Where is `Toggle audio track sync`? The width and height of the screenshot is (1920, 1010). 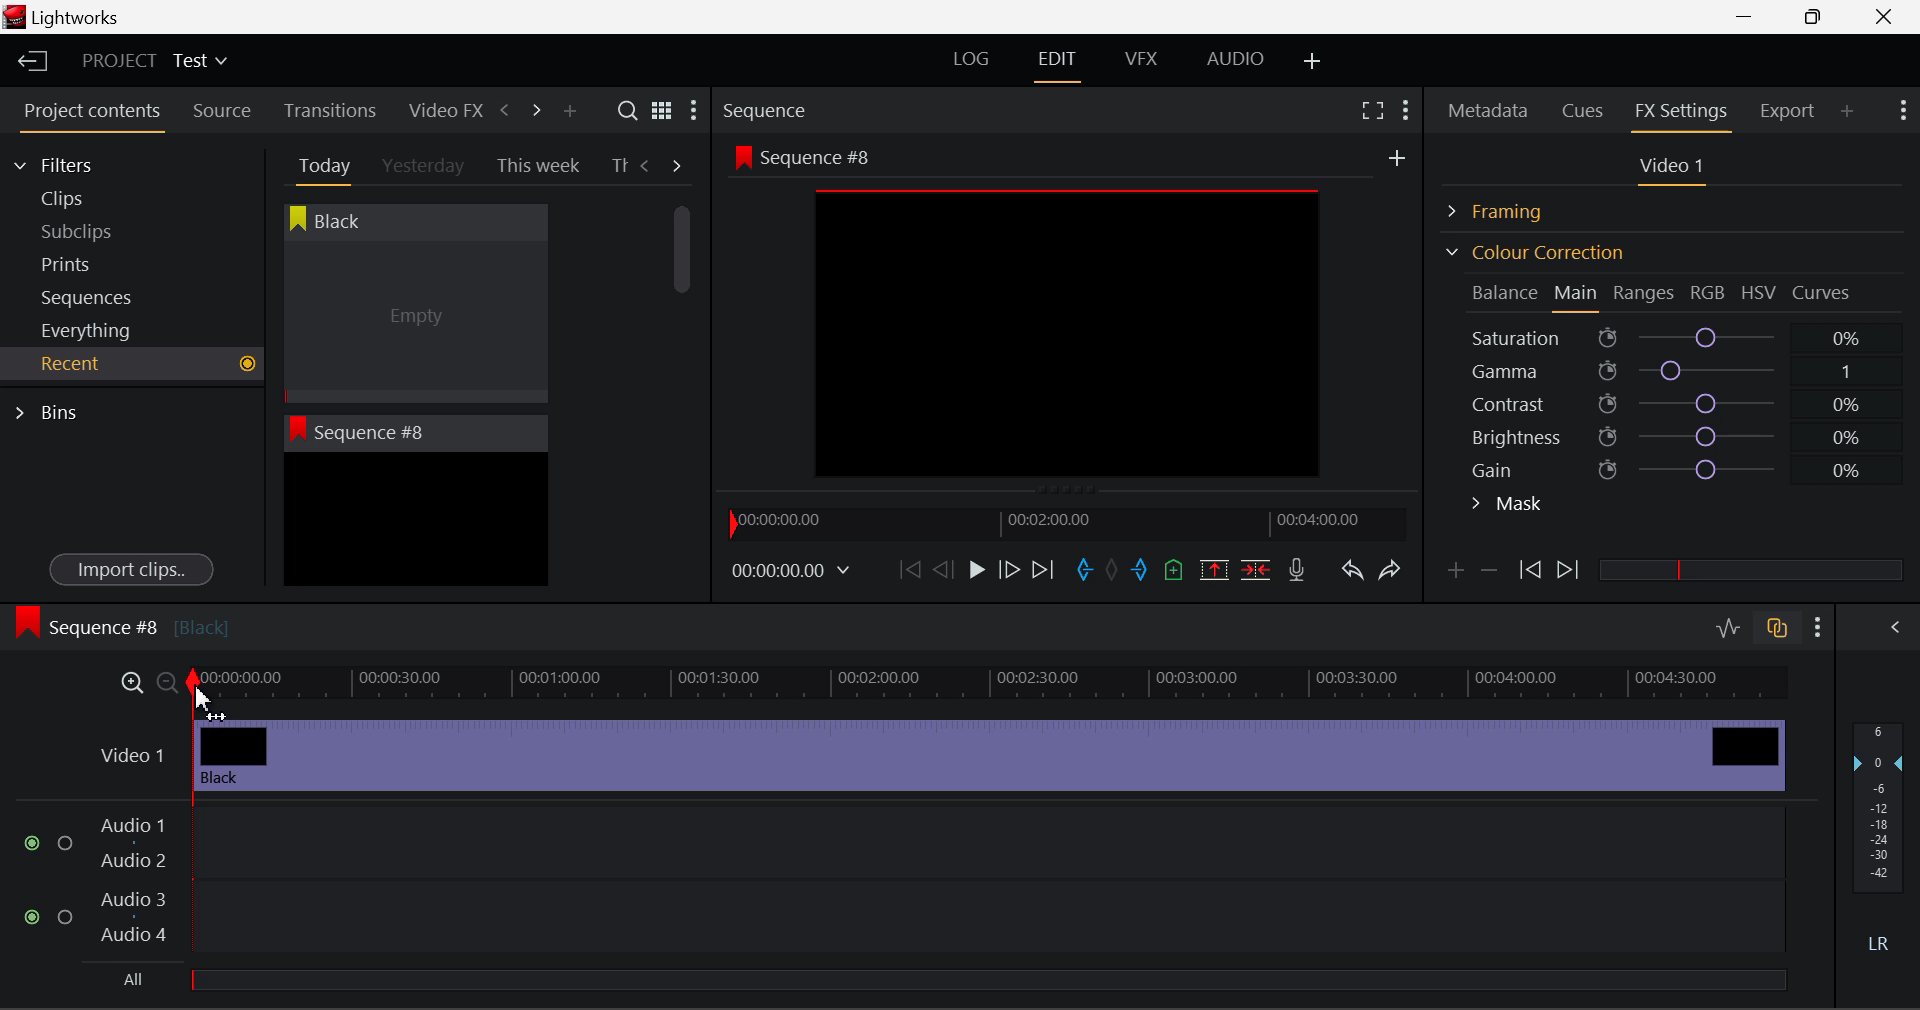 Toggle audio track sync is located at coordinates (1778, 626).